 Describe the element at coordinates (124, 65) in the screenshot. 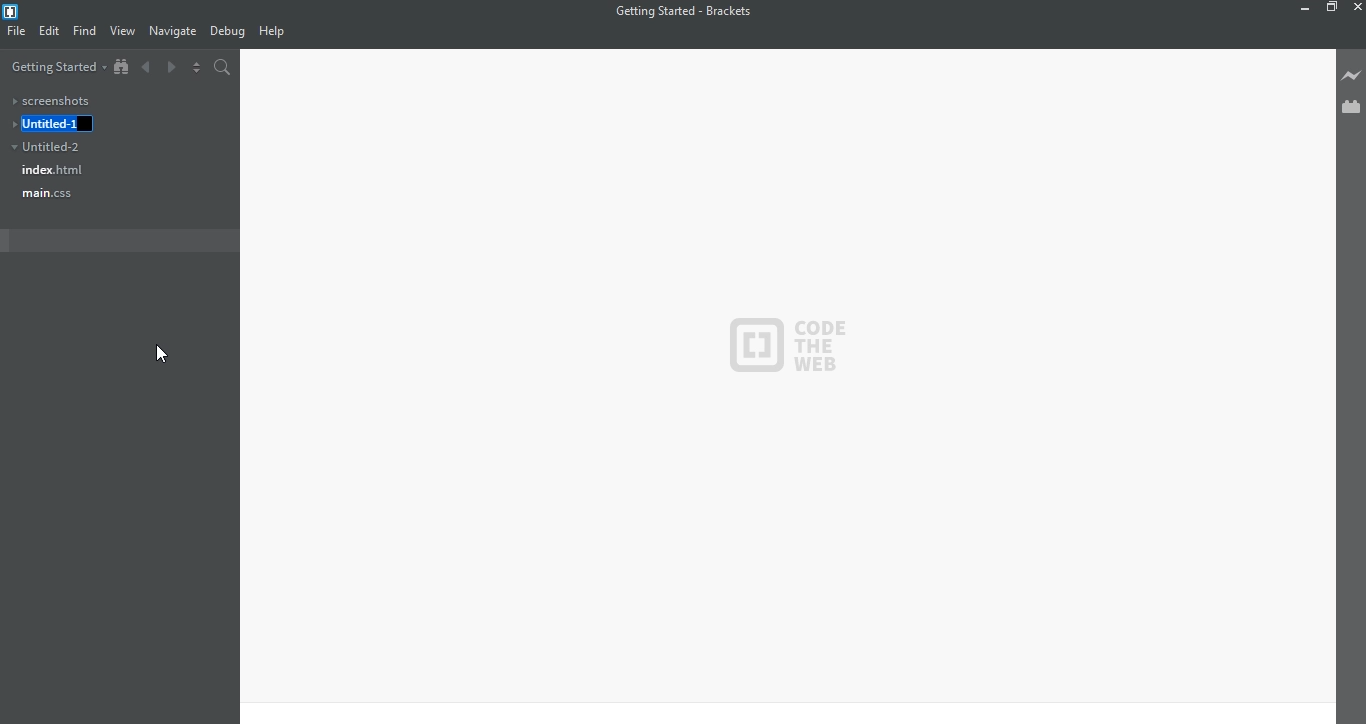

I see `show in file tree` at that location.